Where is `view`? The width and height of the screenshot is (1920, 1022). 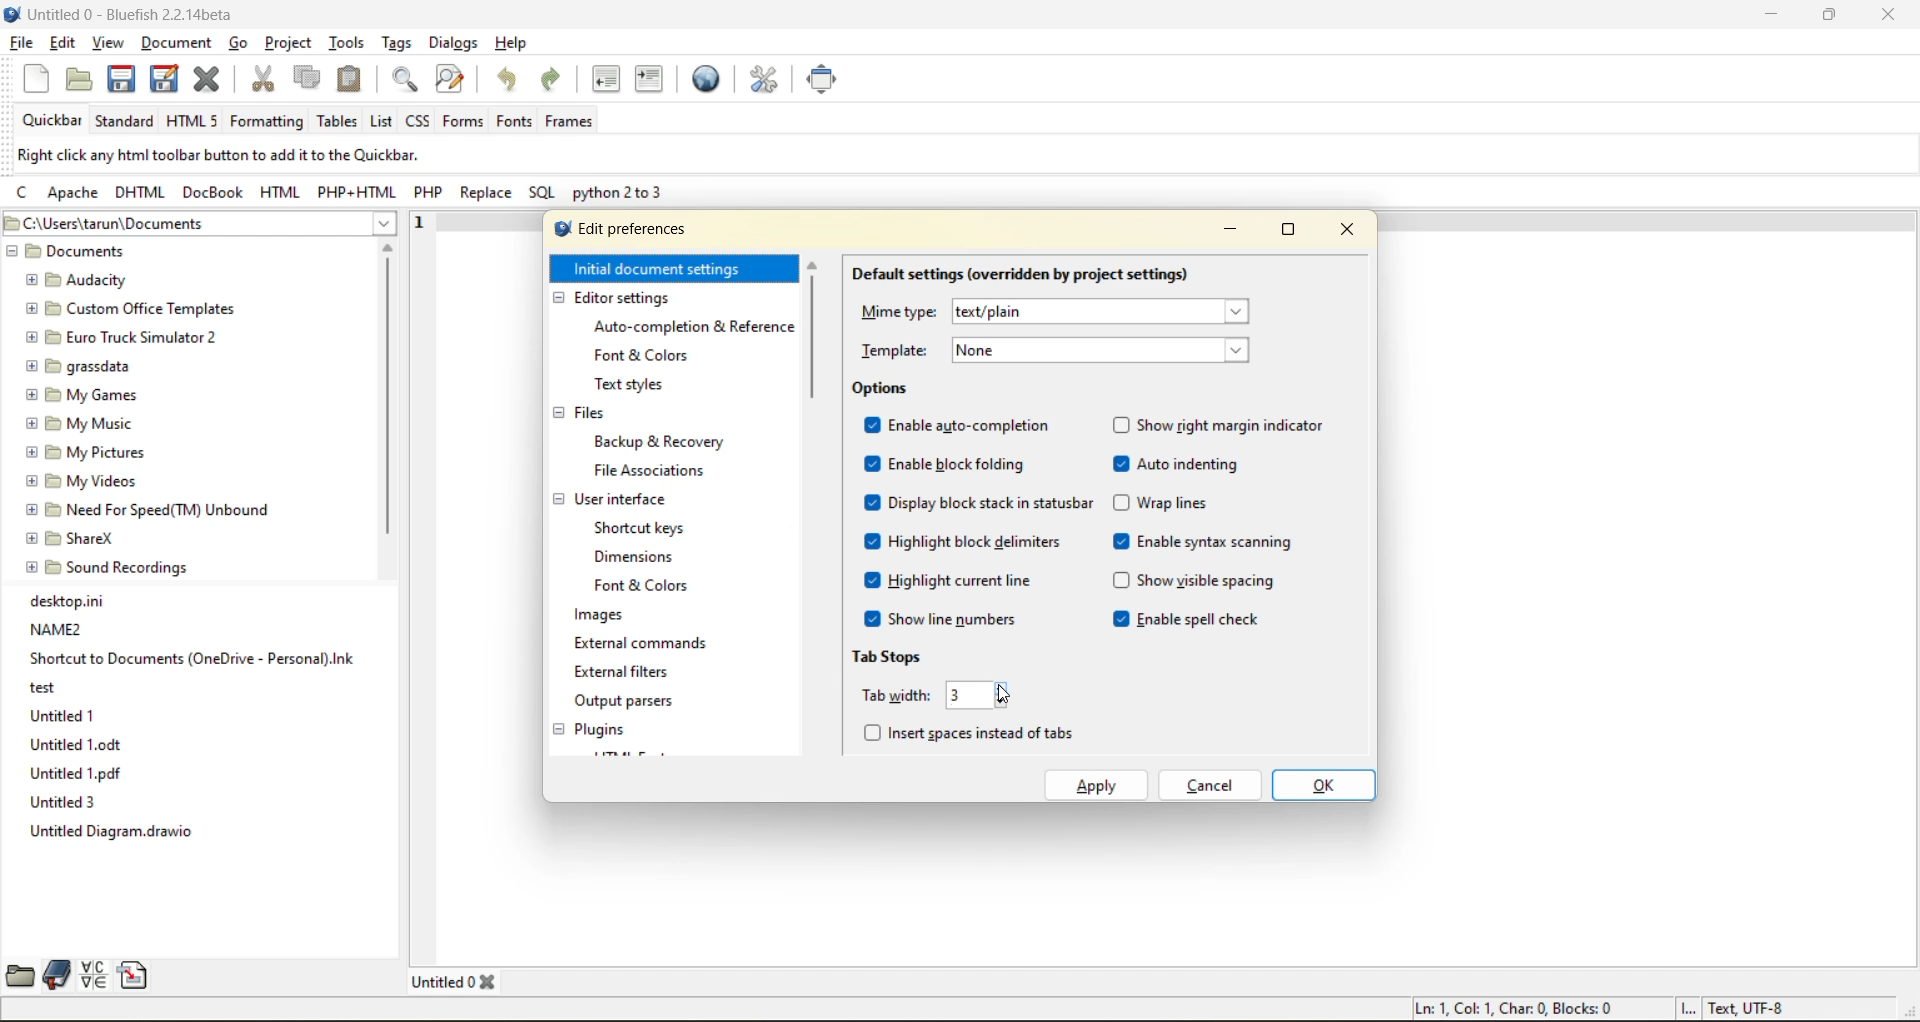
view is located at coordinates (108, 44).